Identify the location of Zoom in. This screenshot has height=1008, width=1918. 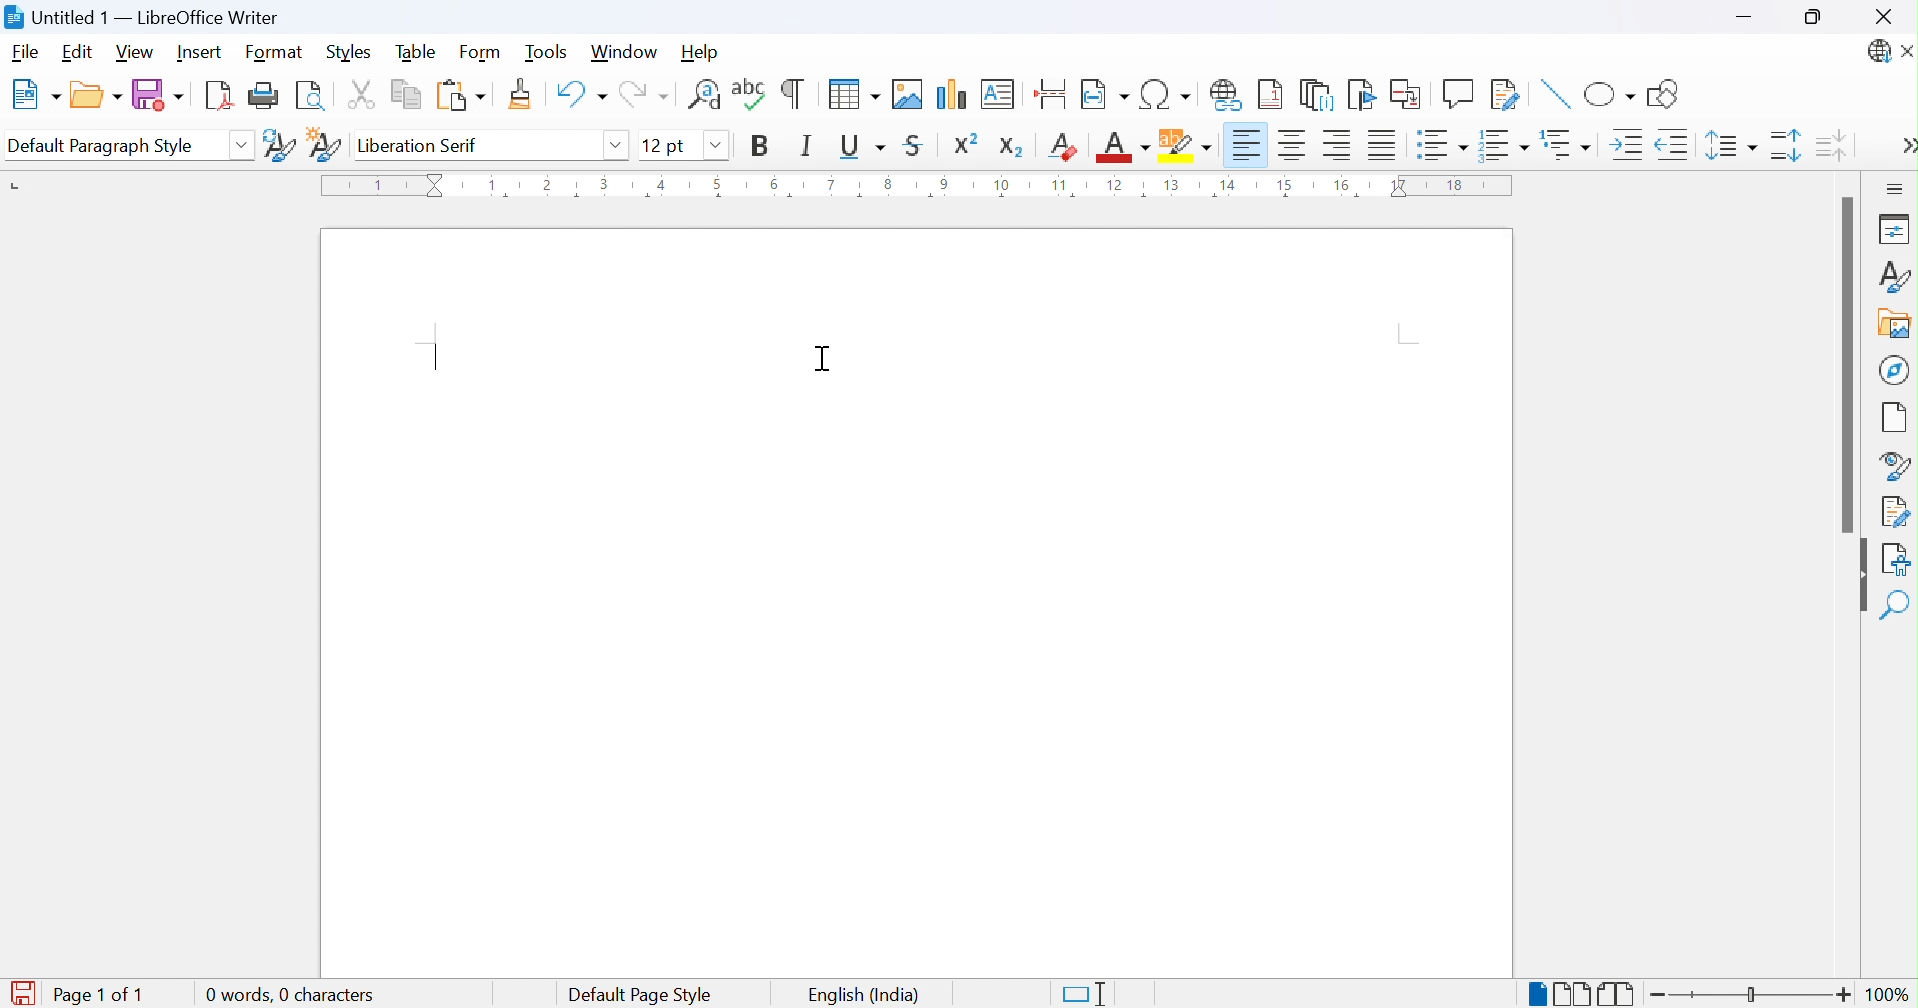
(1838, 993).